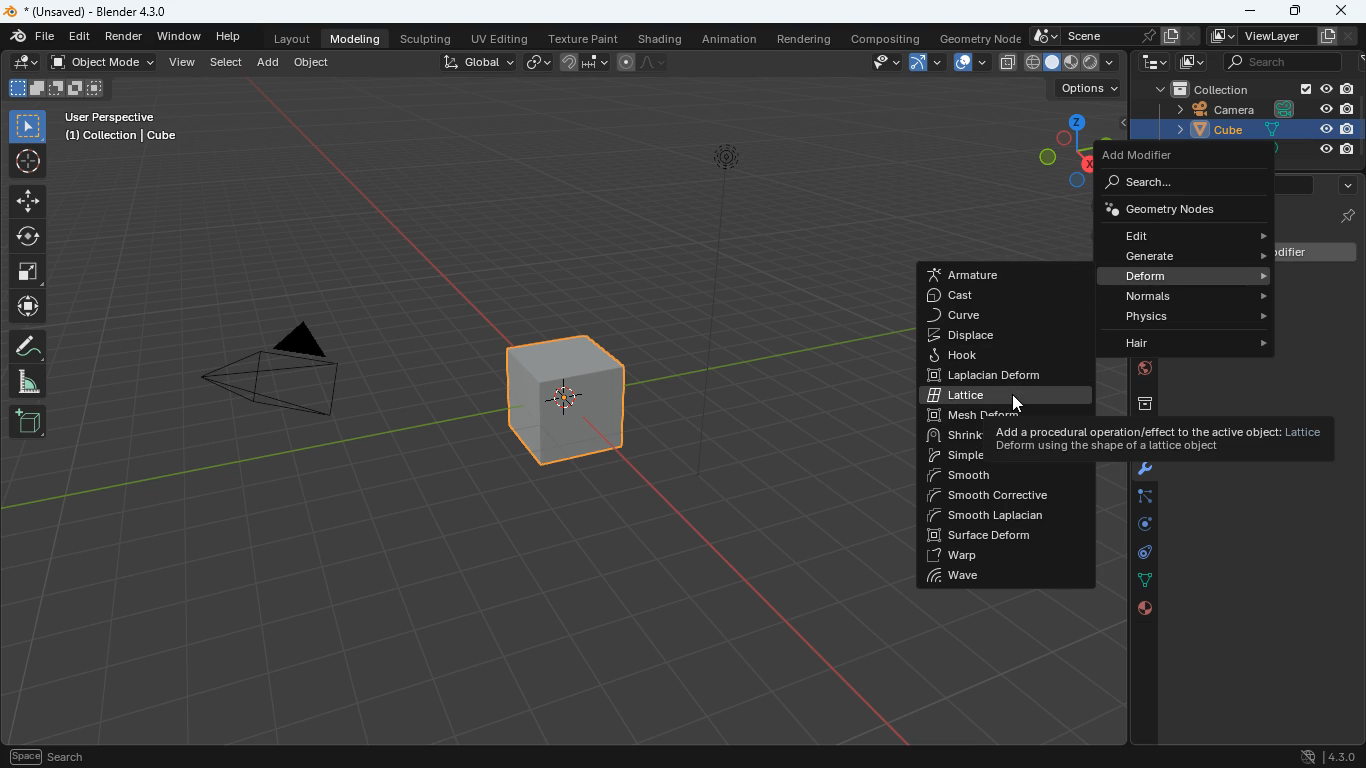 The width and height of the screenshot is (1366, 768). Describe the element at coordinates (995, 274) in the screenshot. I see `armature` at that location.